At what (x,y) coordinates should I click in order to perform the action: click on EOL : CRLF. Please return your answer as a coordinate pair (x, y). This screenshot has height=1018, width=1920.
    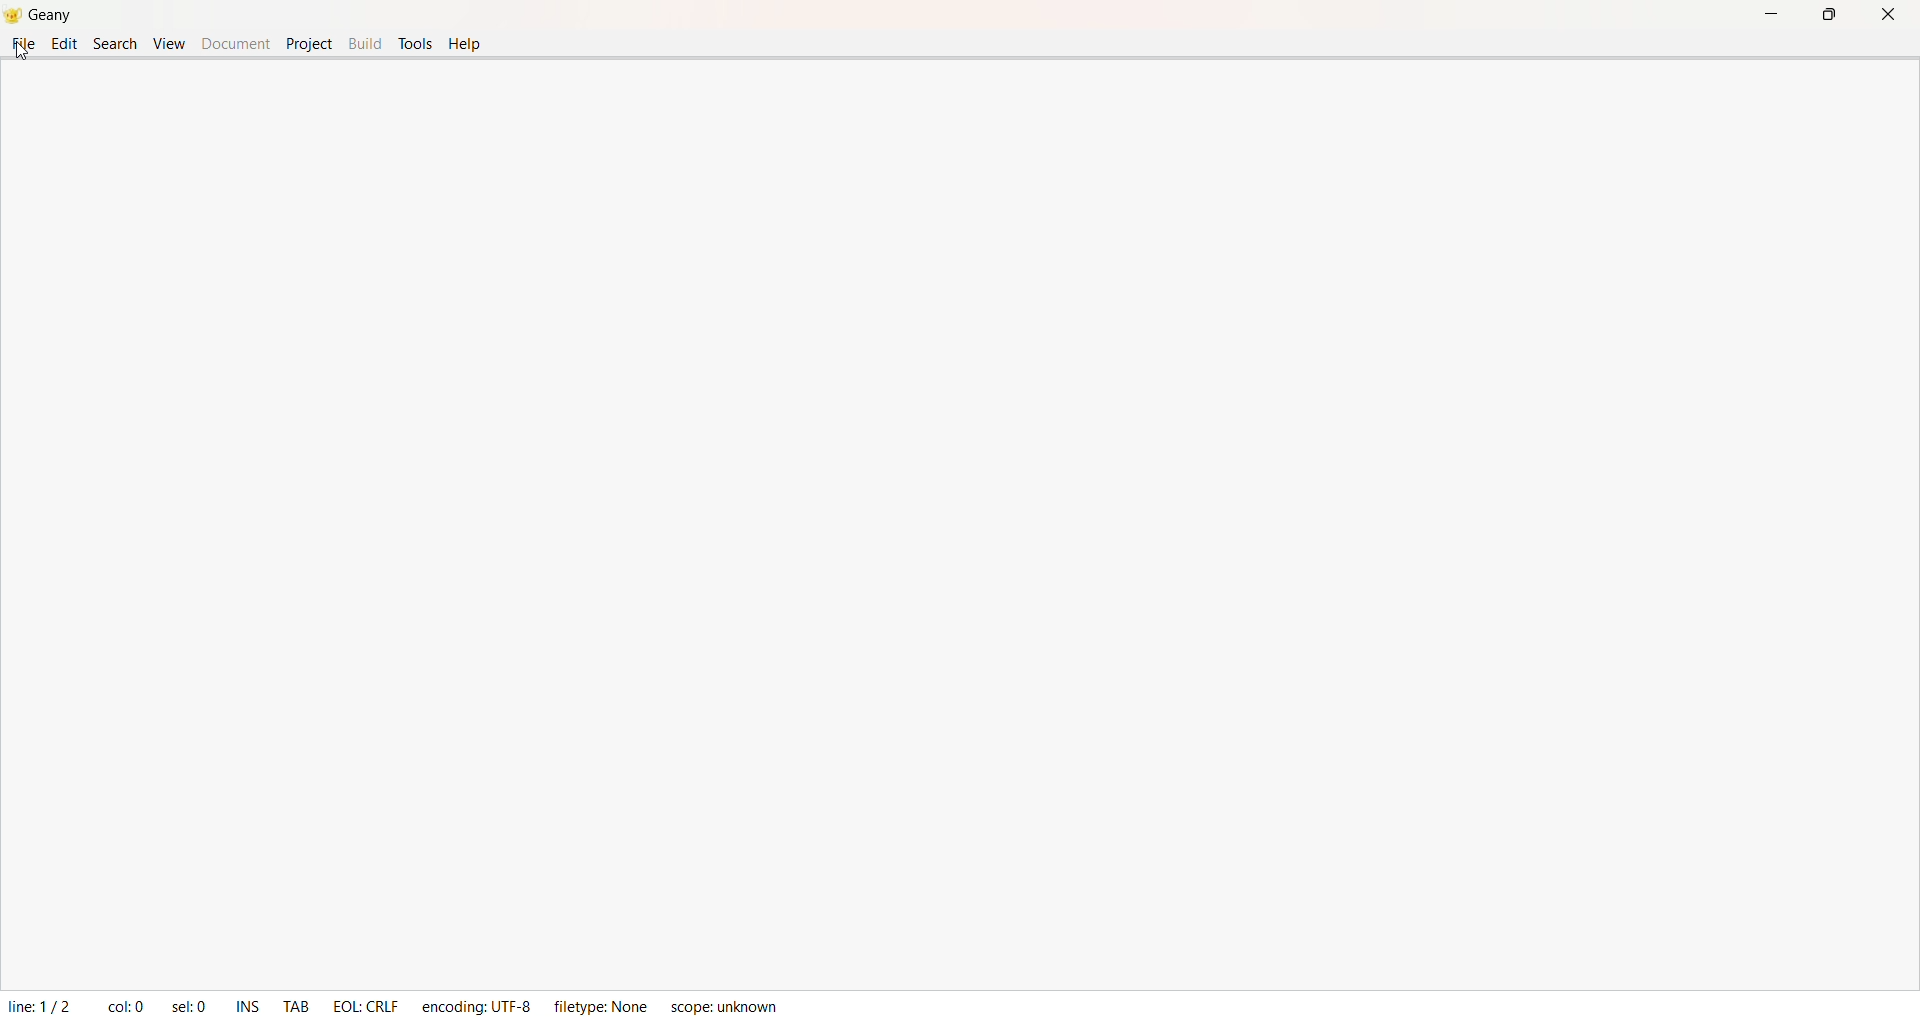
    Looking at the image, I should click on (362, 1006).